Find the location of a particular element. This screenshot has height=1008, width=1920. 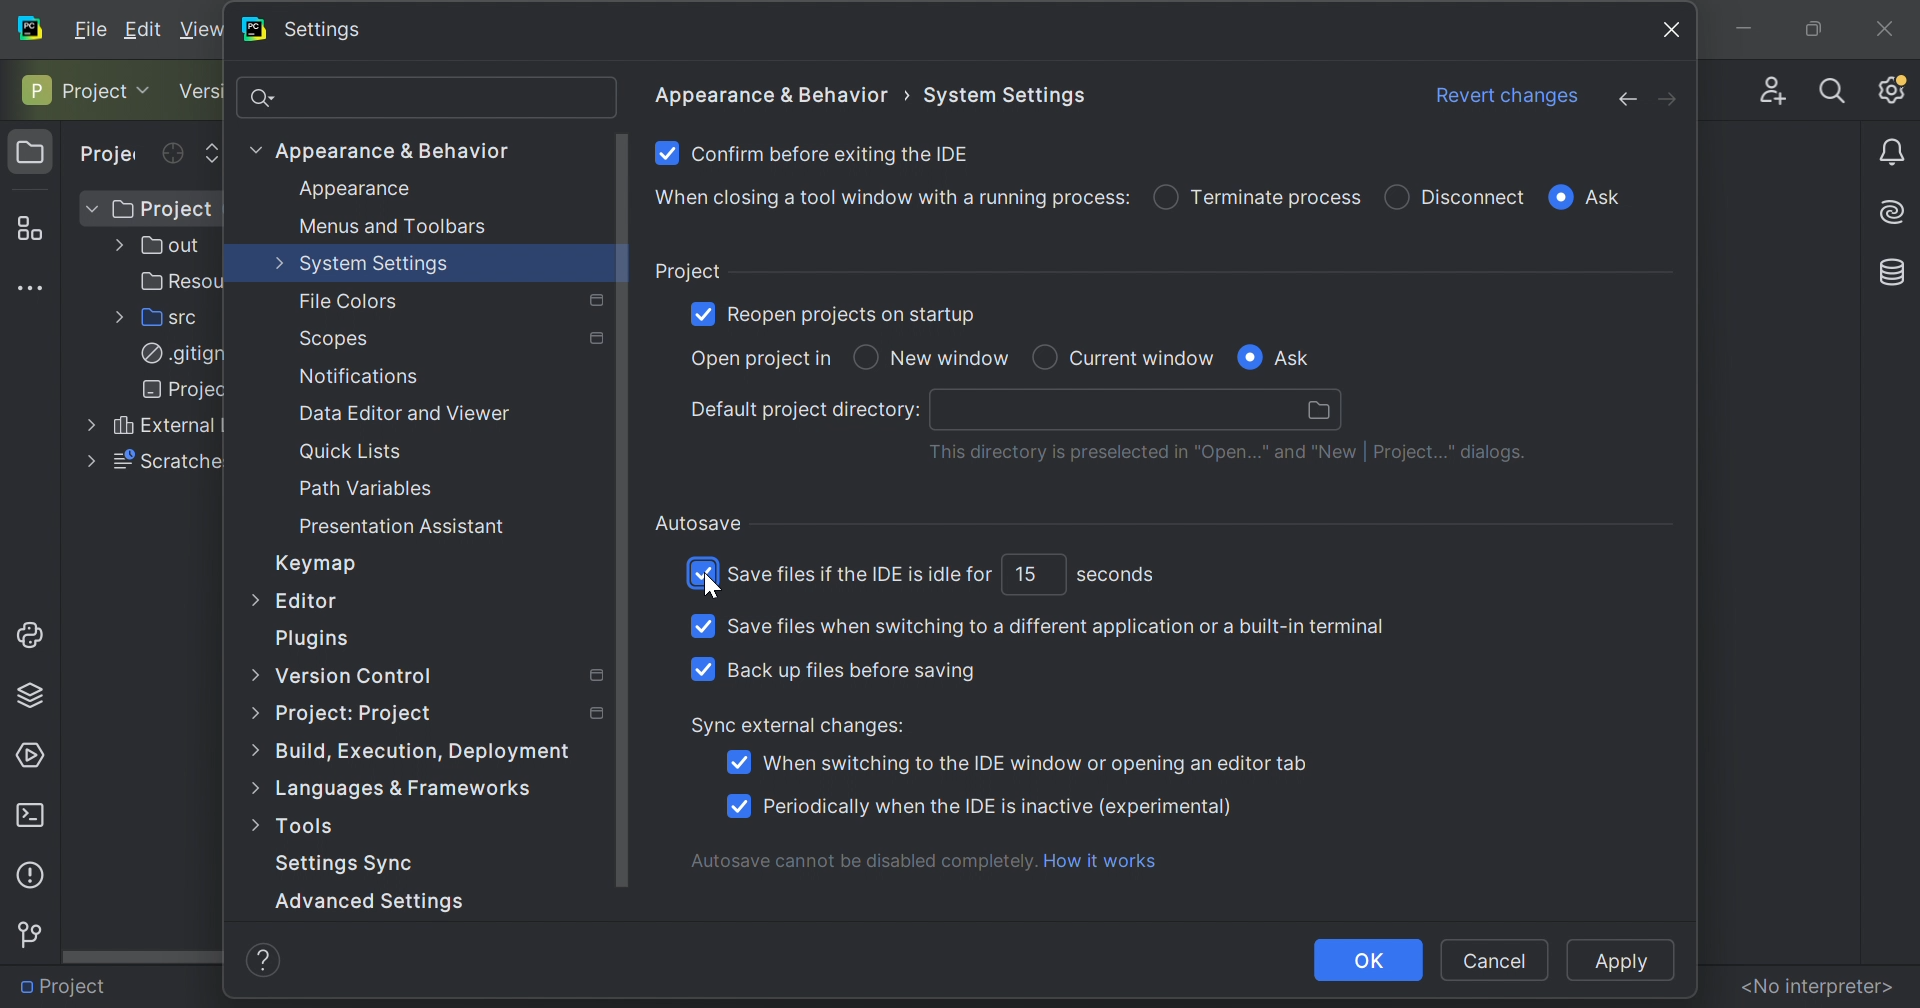

Appearance is located at coordinates (357, 188).